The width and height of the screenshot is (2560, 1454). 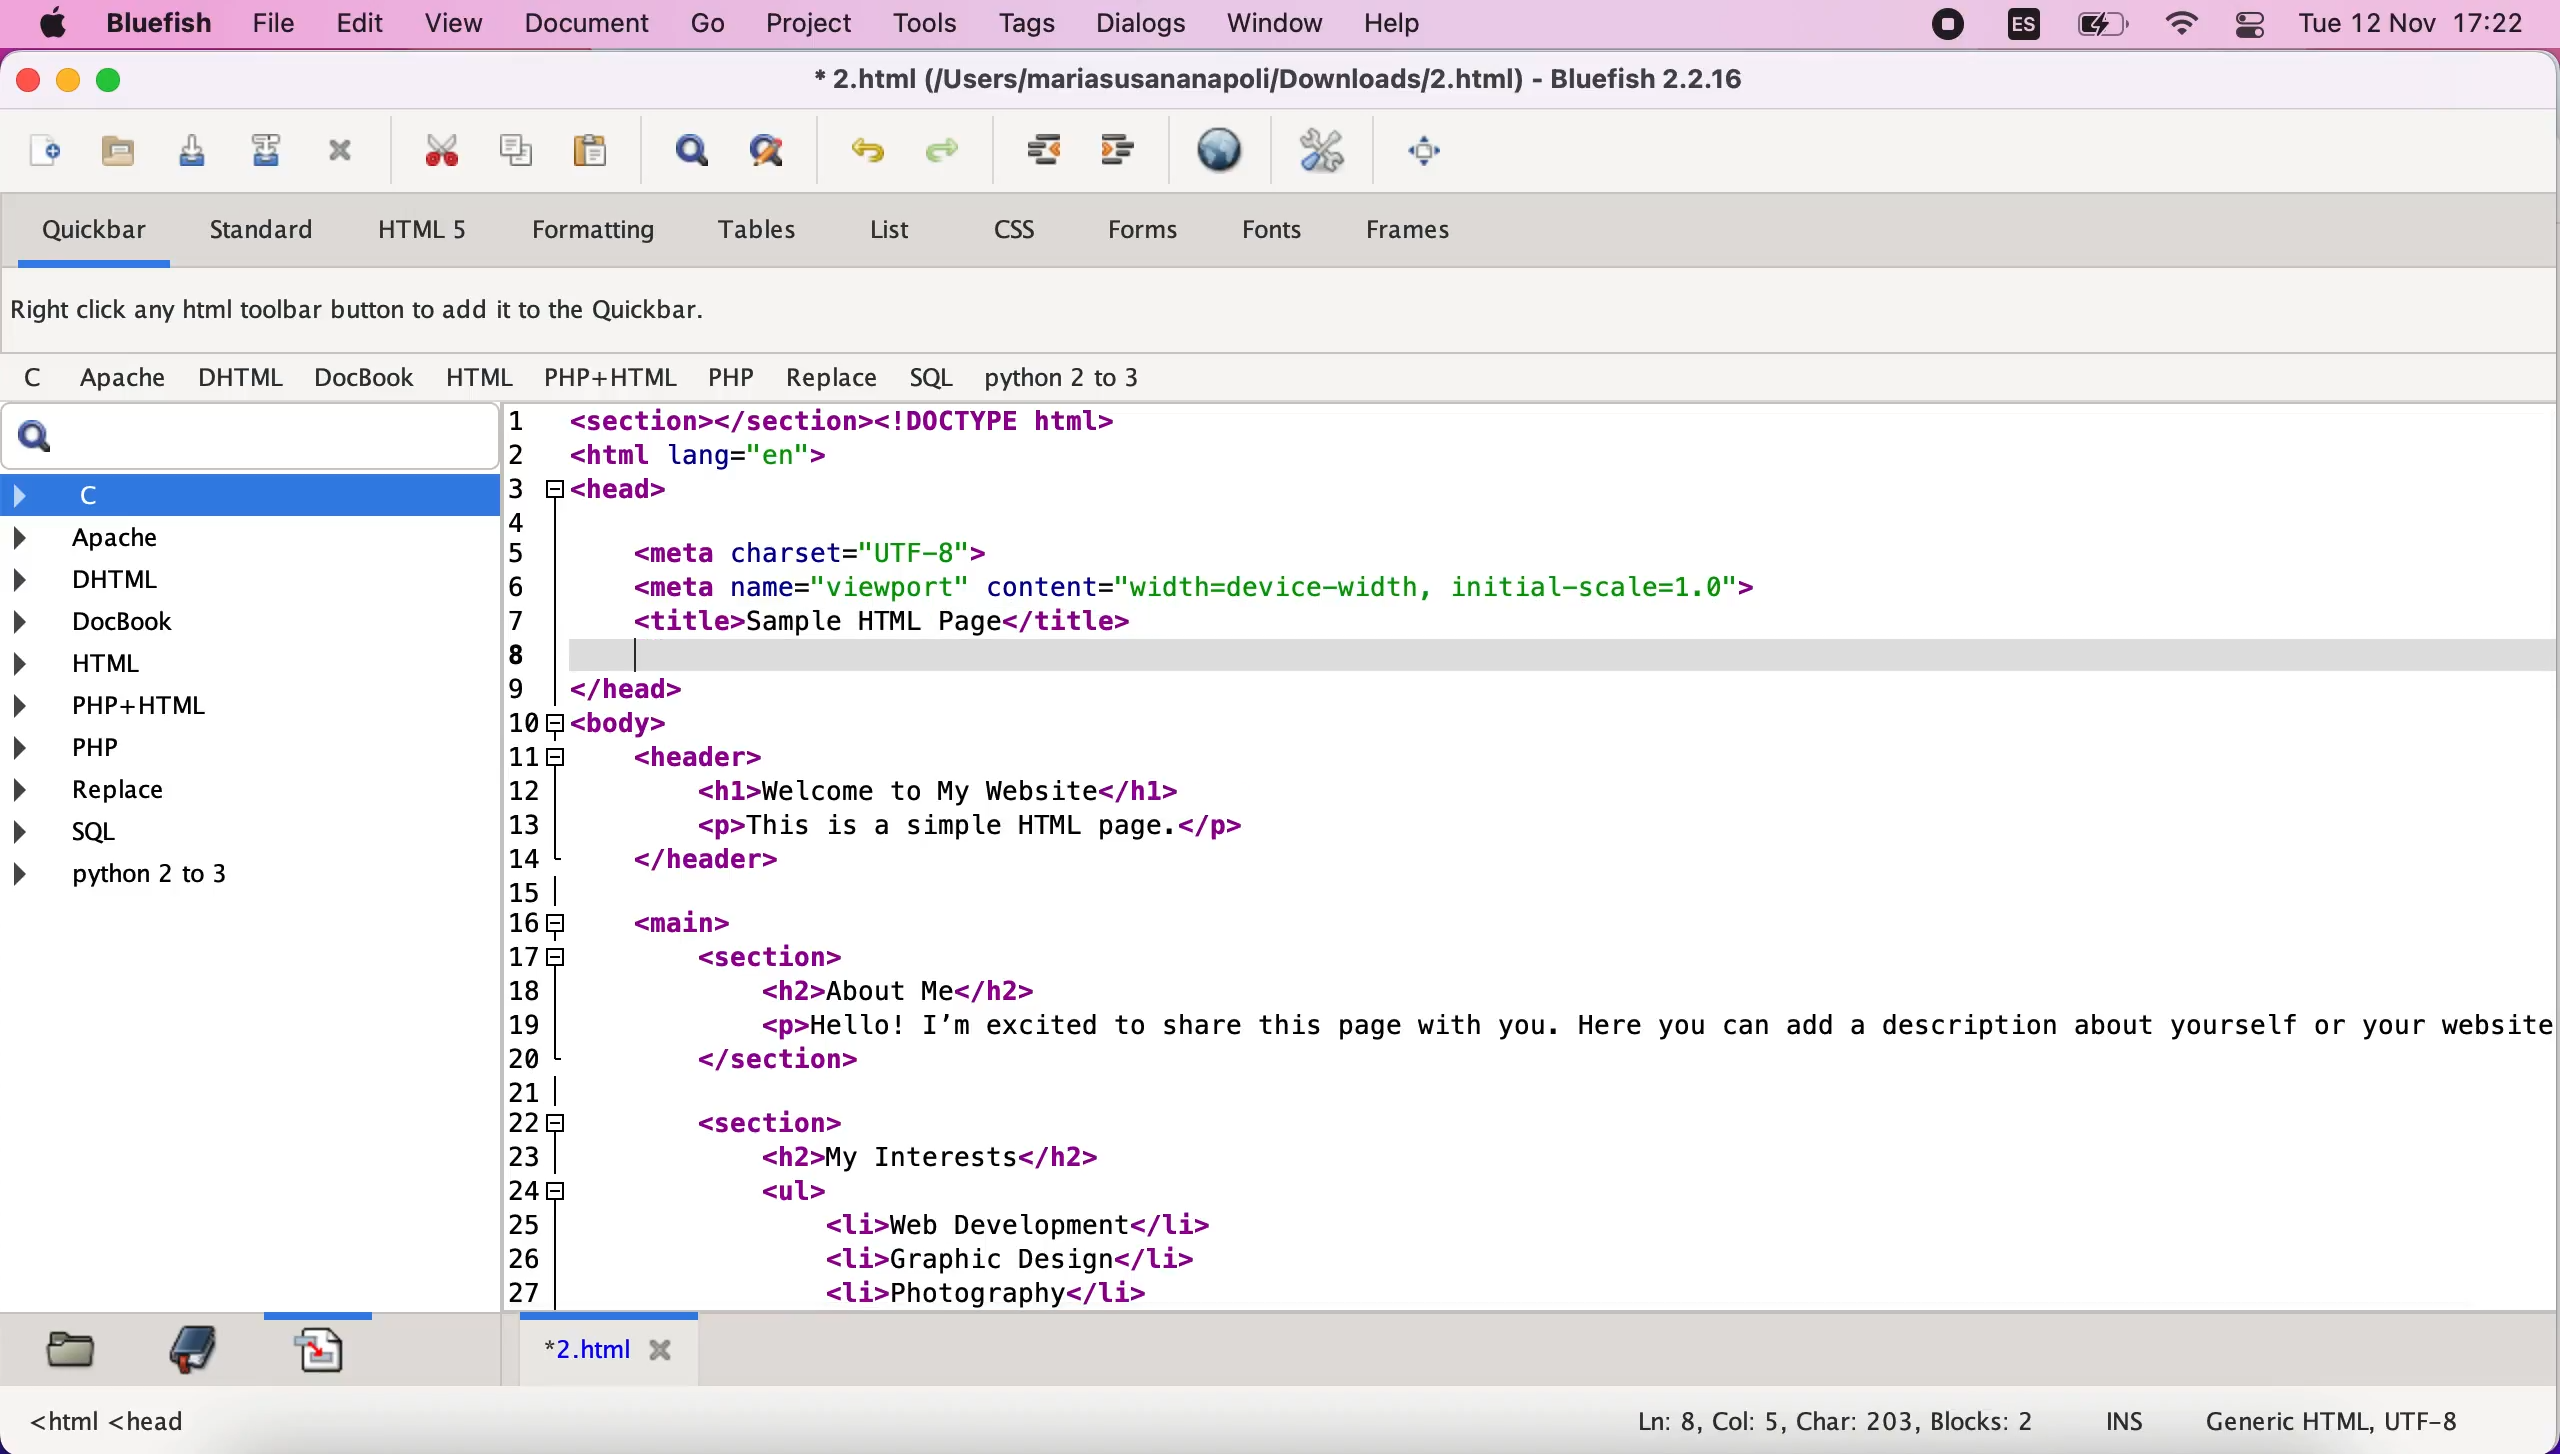 I want to click on html, so click(x=482, y=376).